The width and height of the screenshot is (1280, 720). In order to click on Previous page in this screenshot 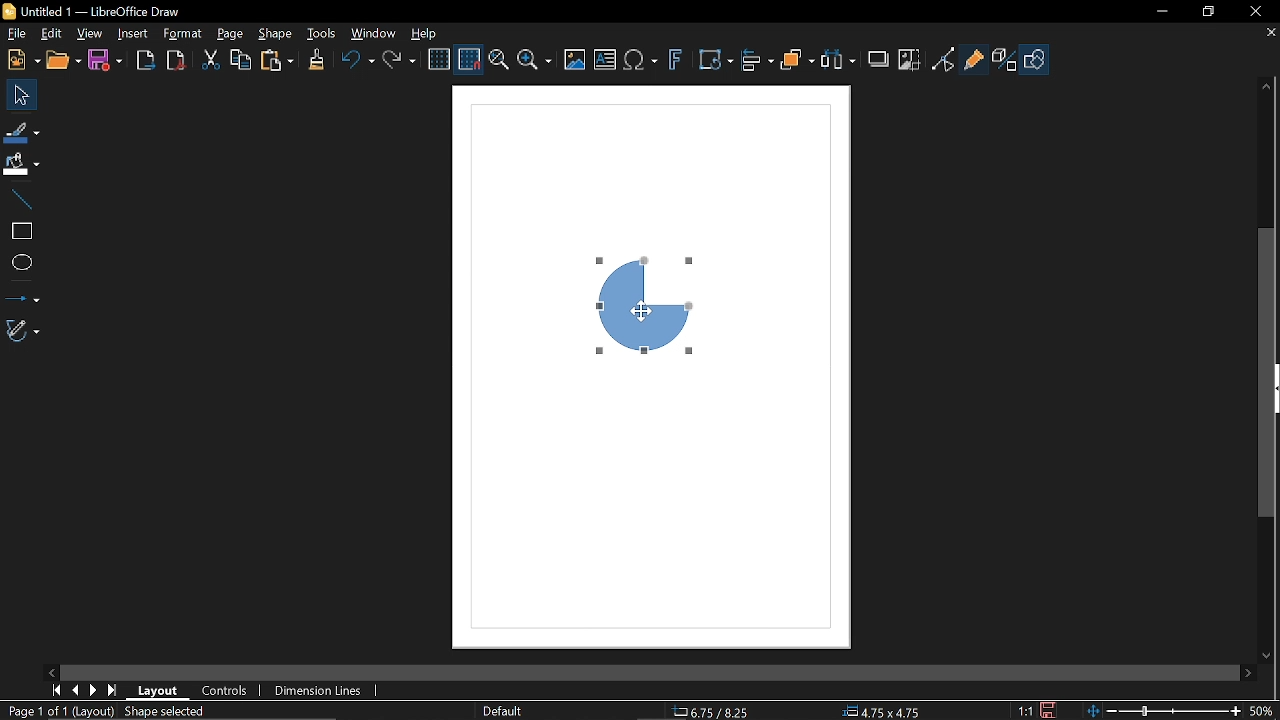, I will do `click(75, 690)`.